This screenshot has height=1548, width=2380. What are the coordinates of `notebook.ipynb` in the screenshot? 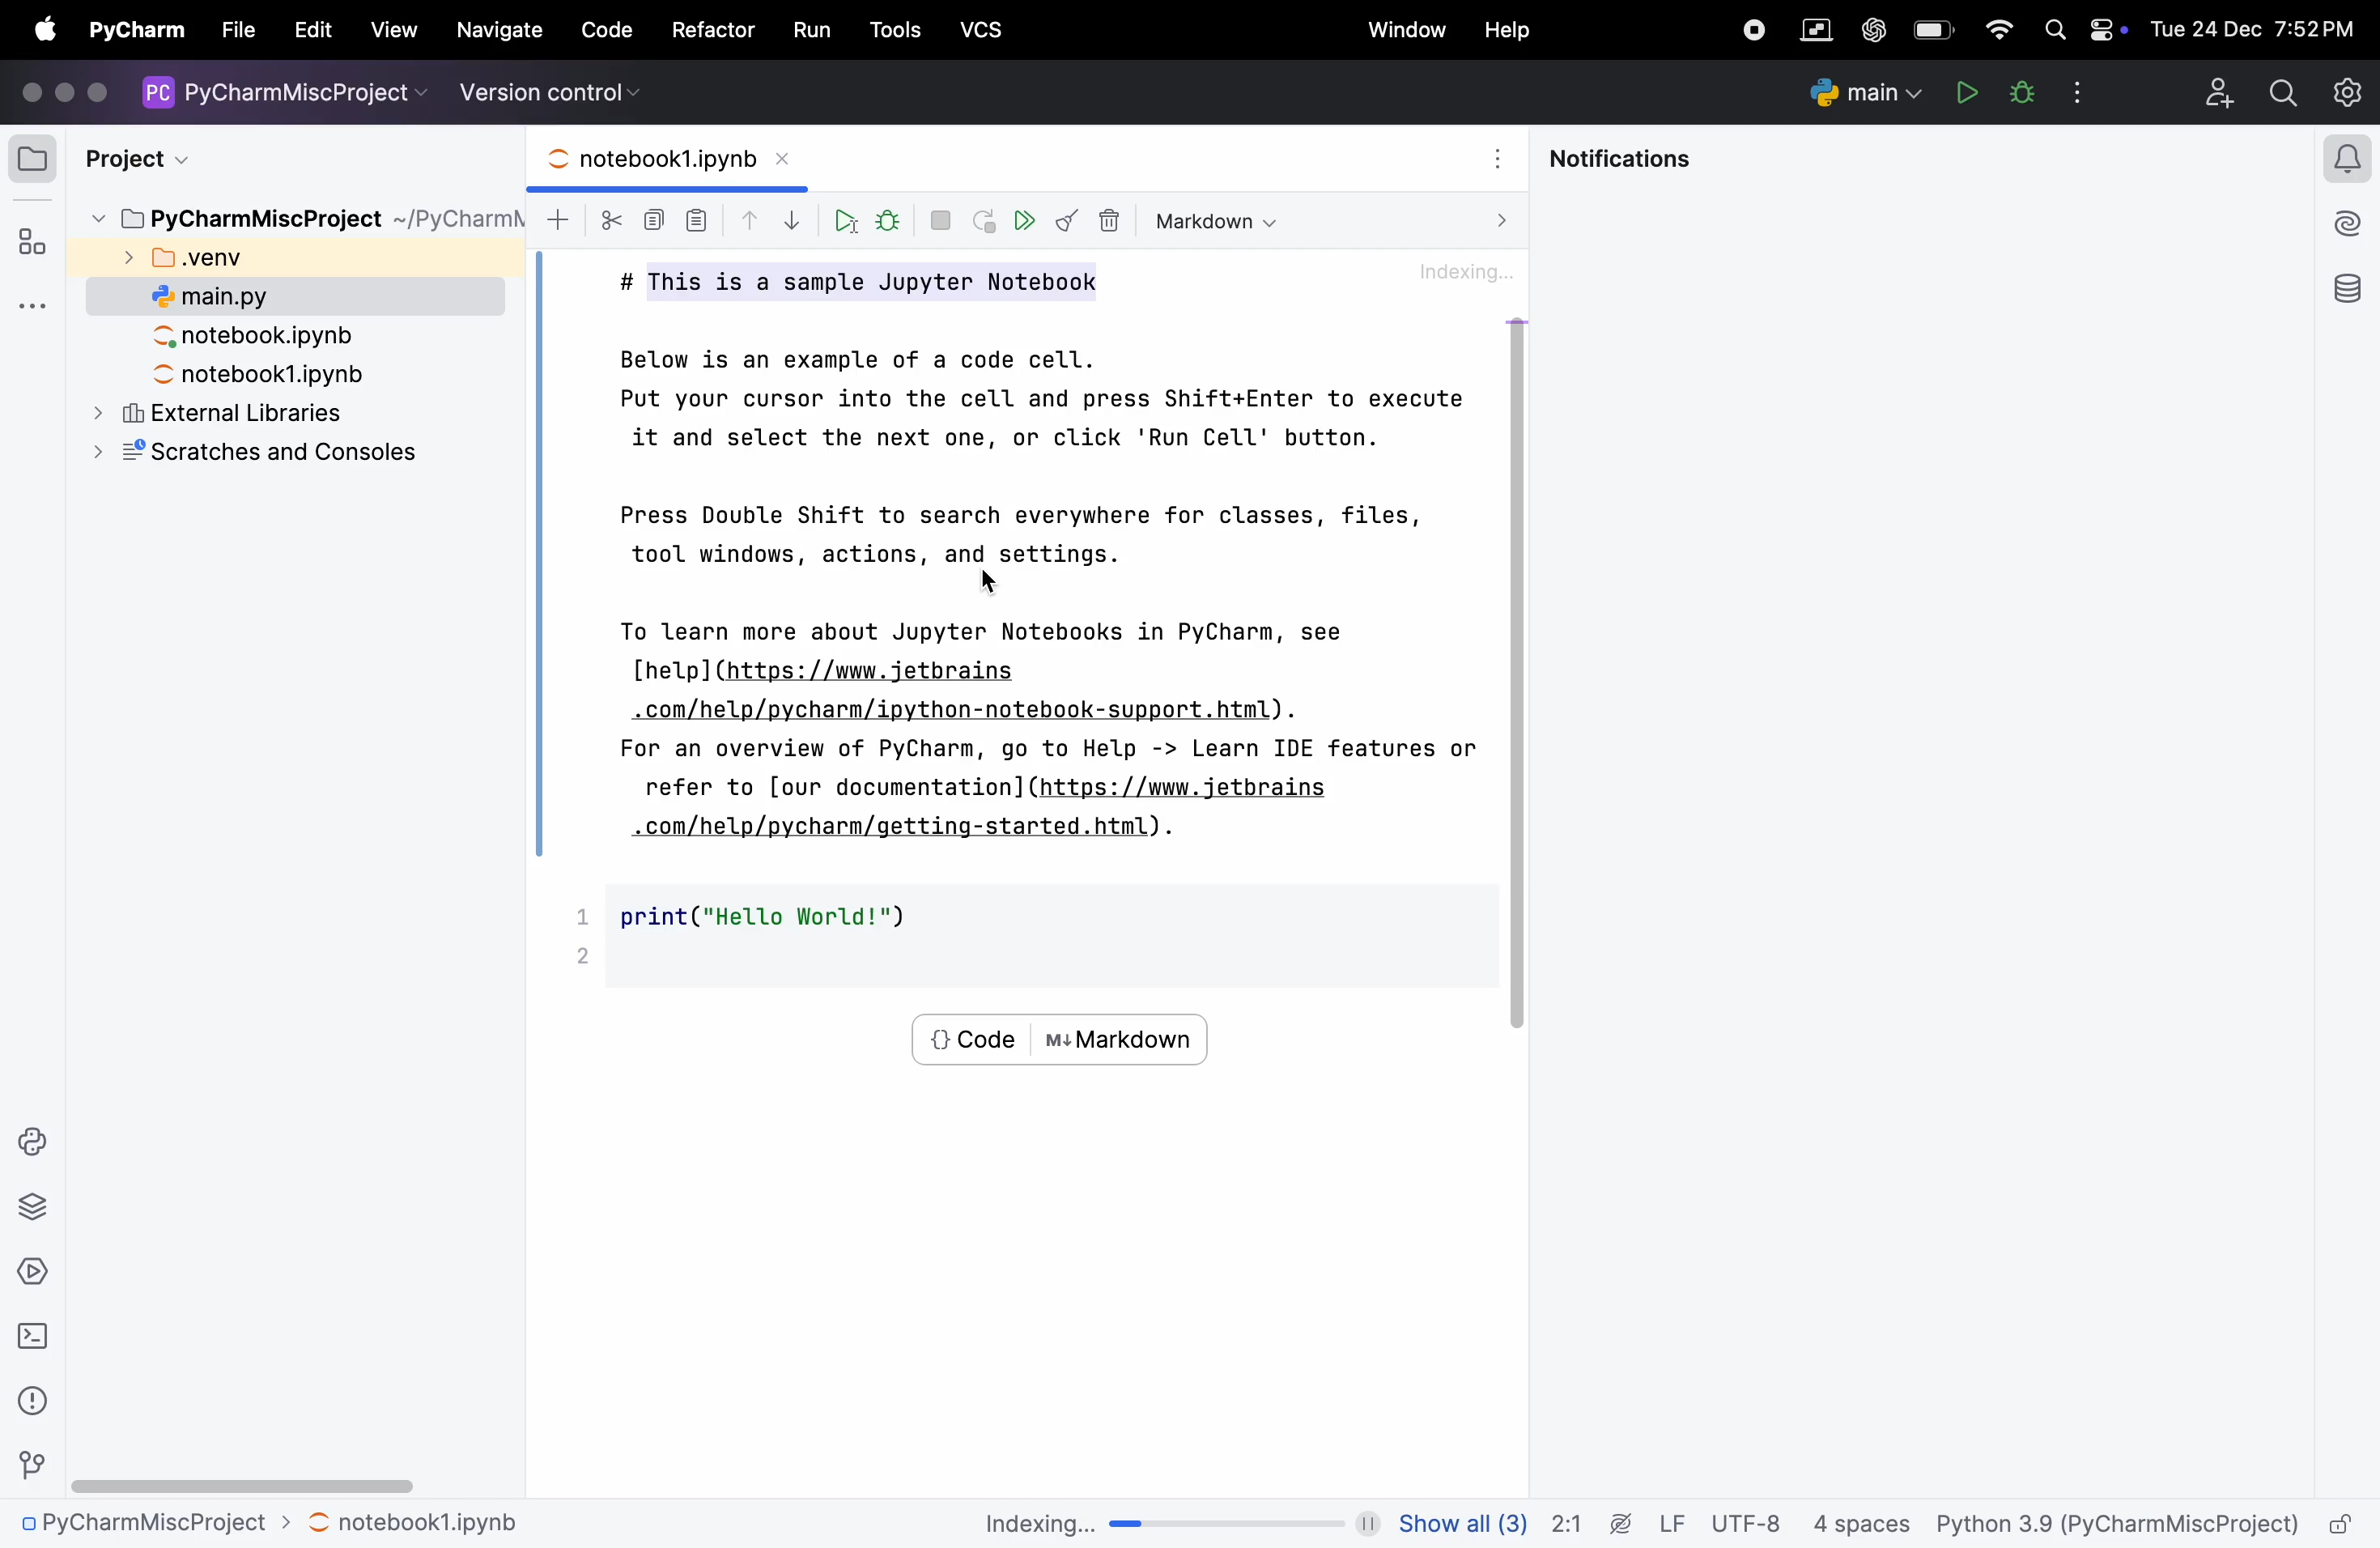 It's located at (267, 337).